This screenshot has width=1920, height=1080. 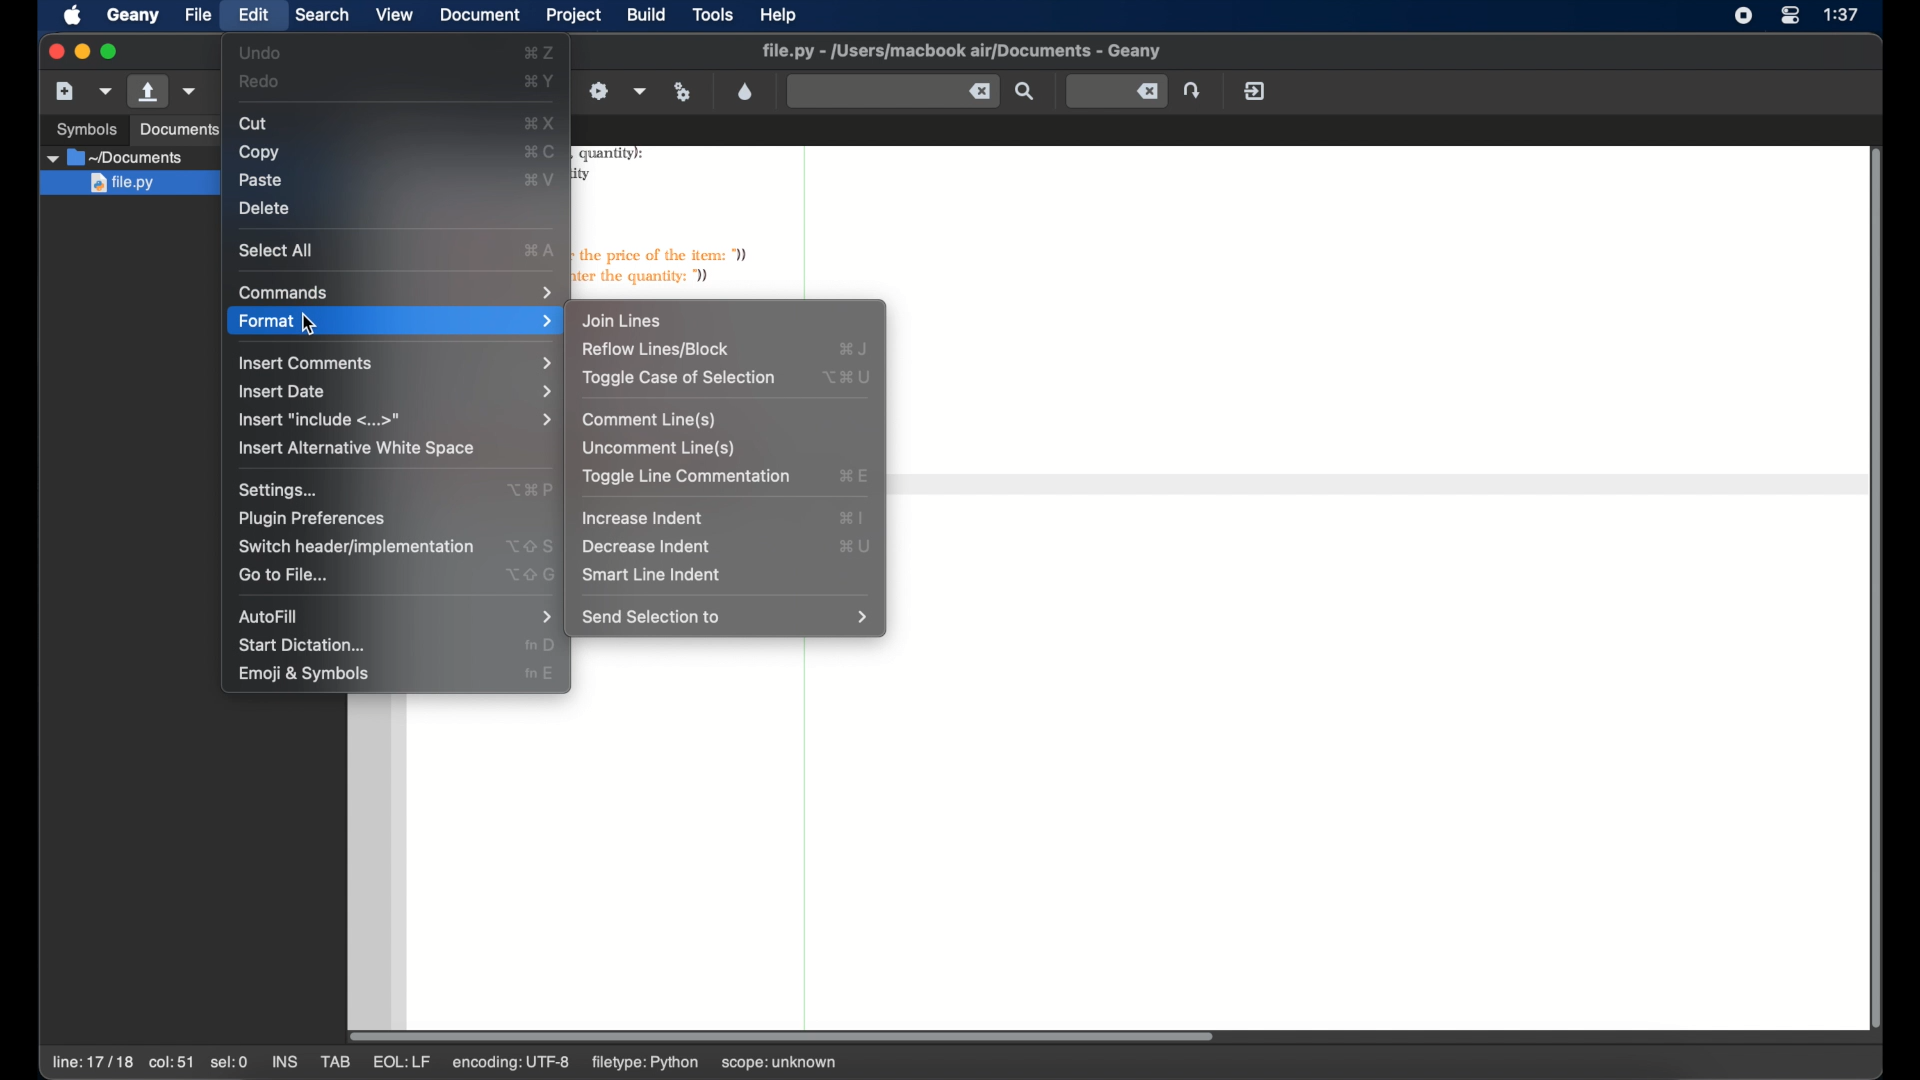 I want to click on copy shortcut, so click(x=539, y=151).